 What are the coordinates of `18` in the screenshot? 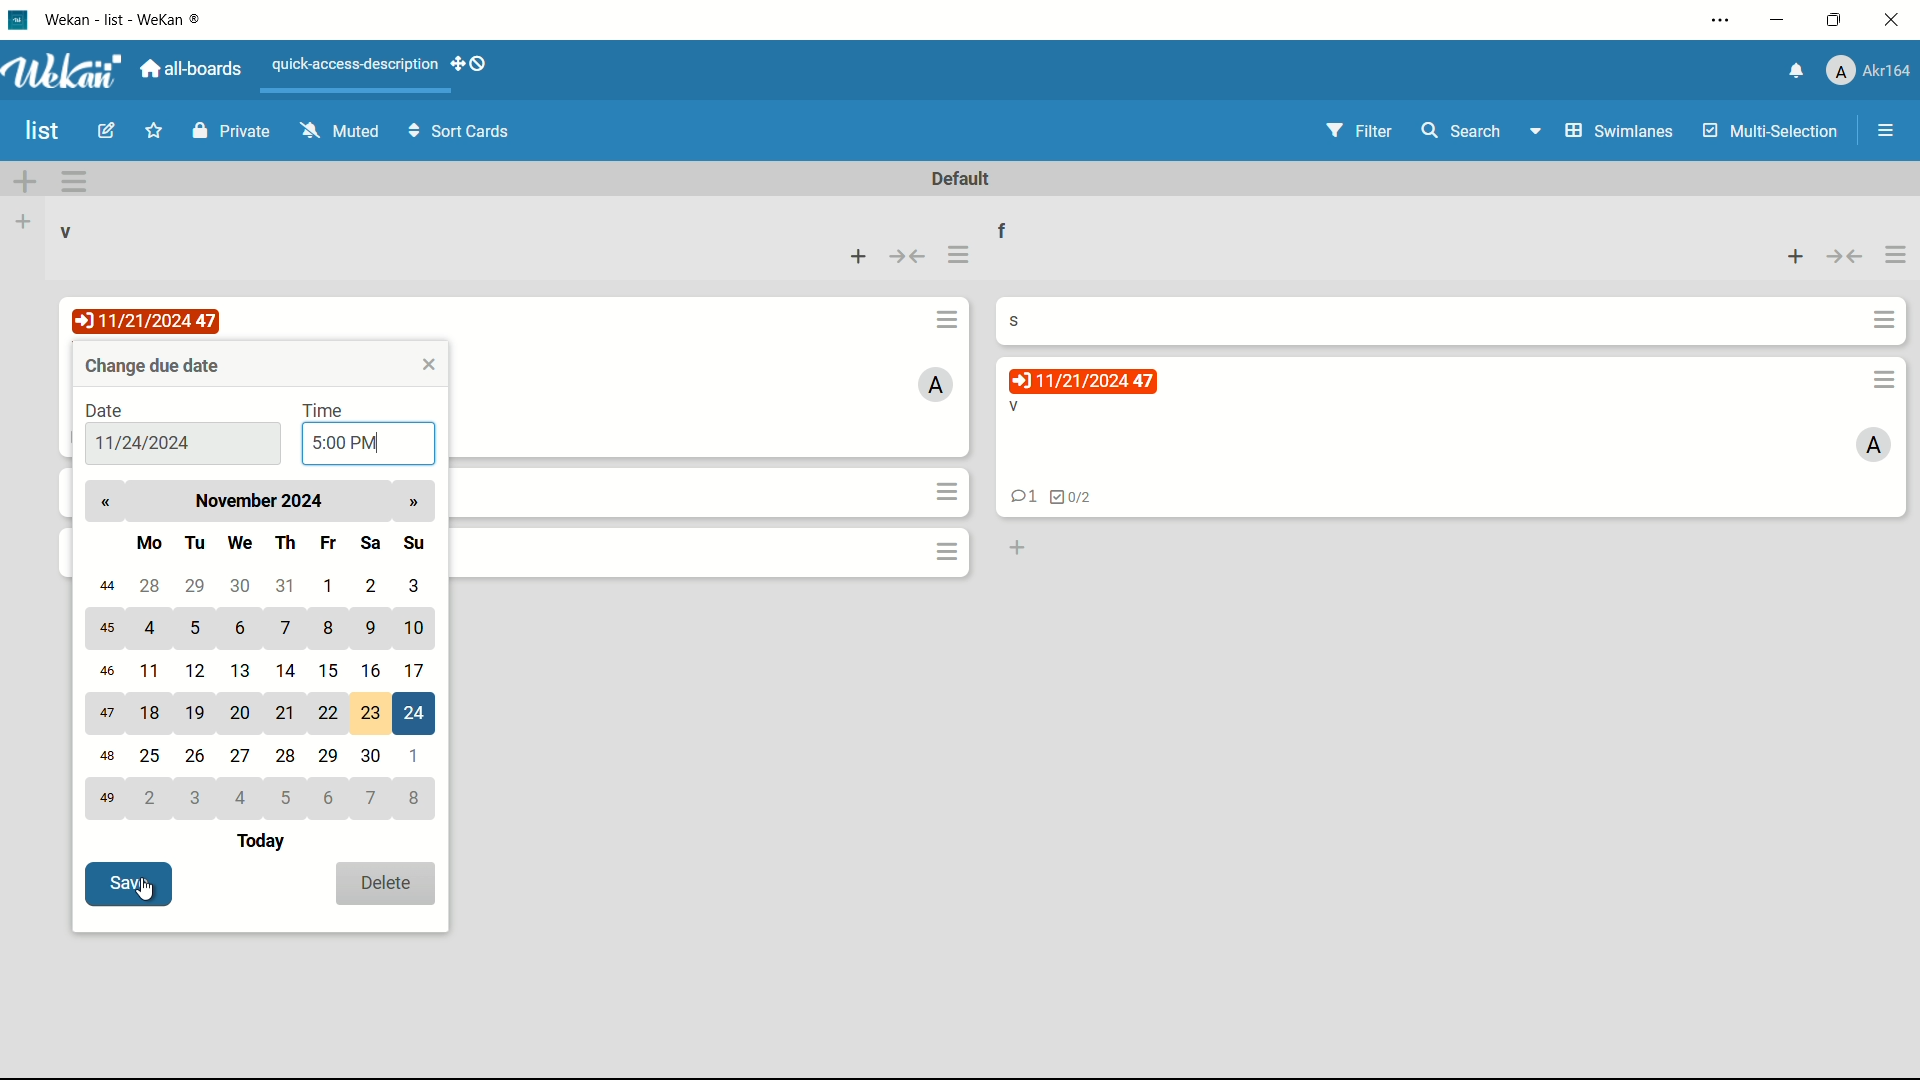 It's located at (152, 715).